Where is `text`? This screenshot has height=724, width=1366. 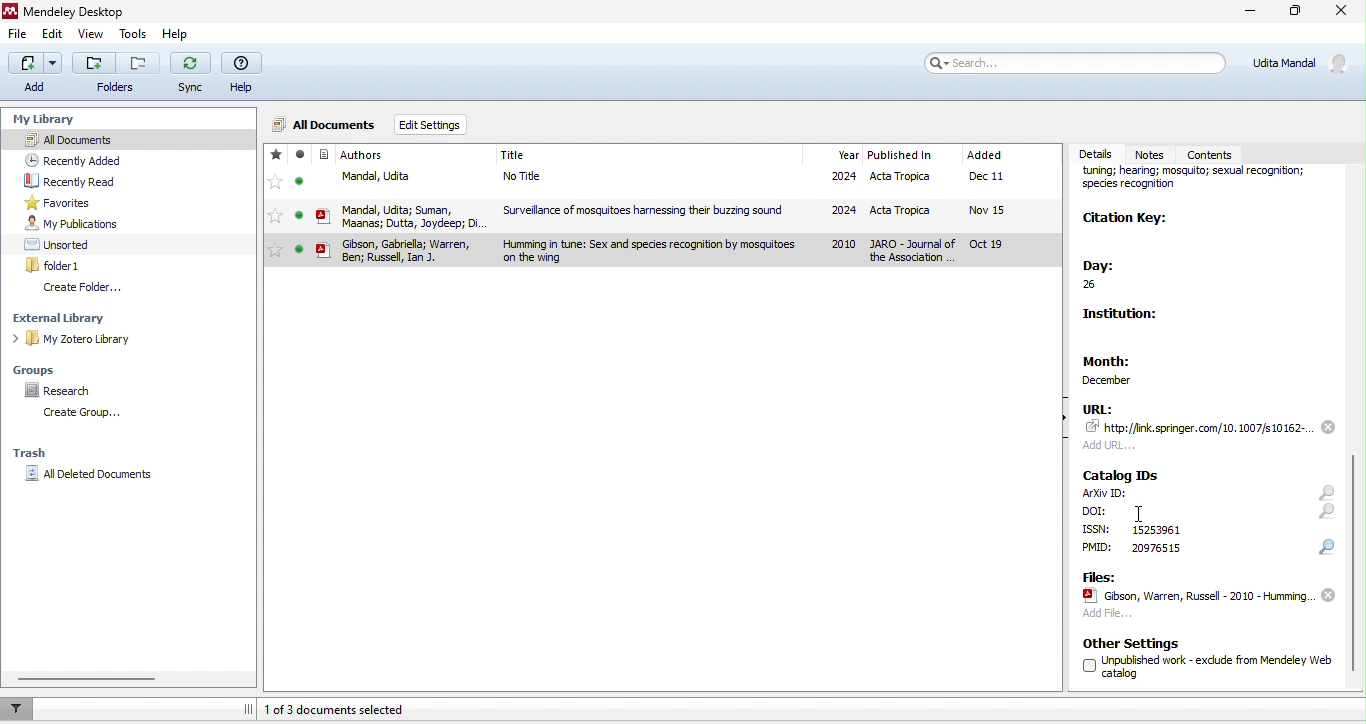 text is located at coordinates (1096, 511).